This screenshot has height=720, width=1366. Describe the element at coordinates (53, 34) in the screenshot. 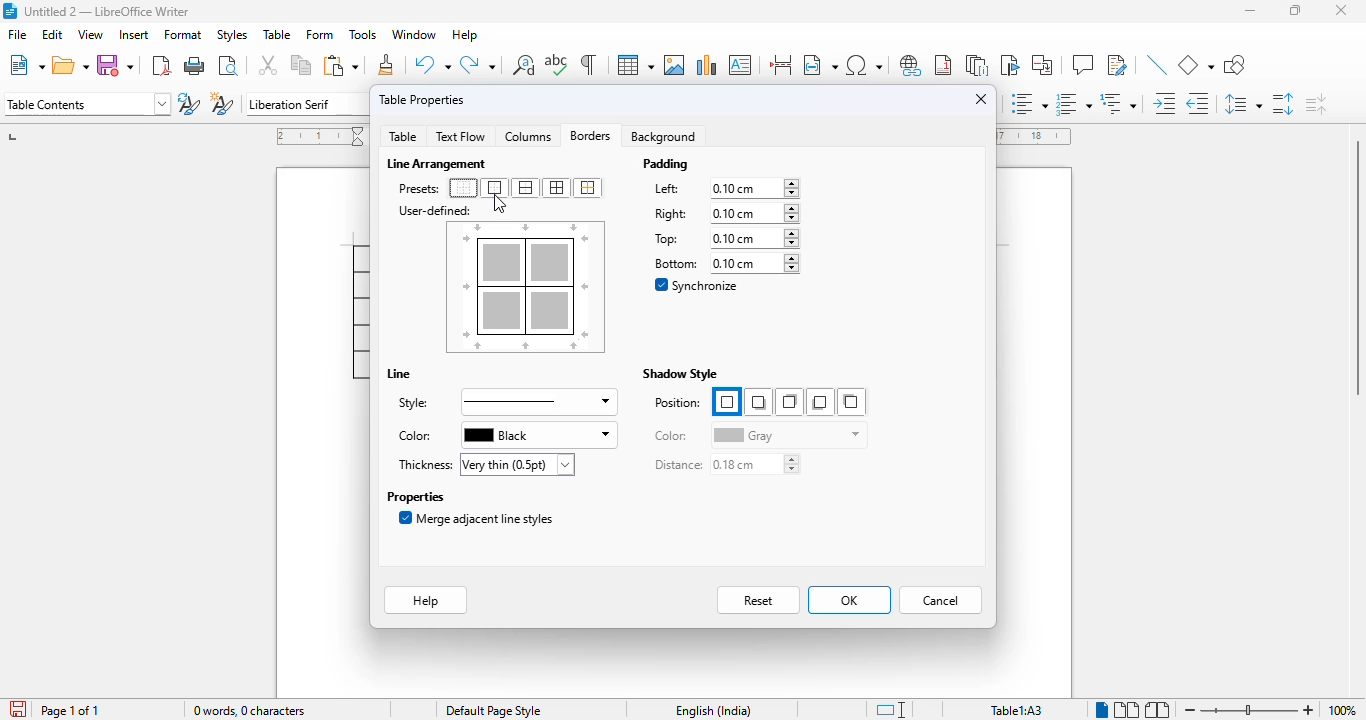

I see `edit` at that location.